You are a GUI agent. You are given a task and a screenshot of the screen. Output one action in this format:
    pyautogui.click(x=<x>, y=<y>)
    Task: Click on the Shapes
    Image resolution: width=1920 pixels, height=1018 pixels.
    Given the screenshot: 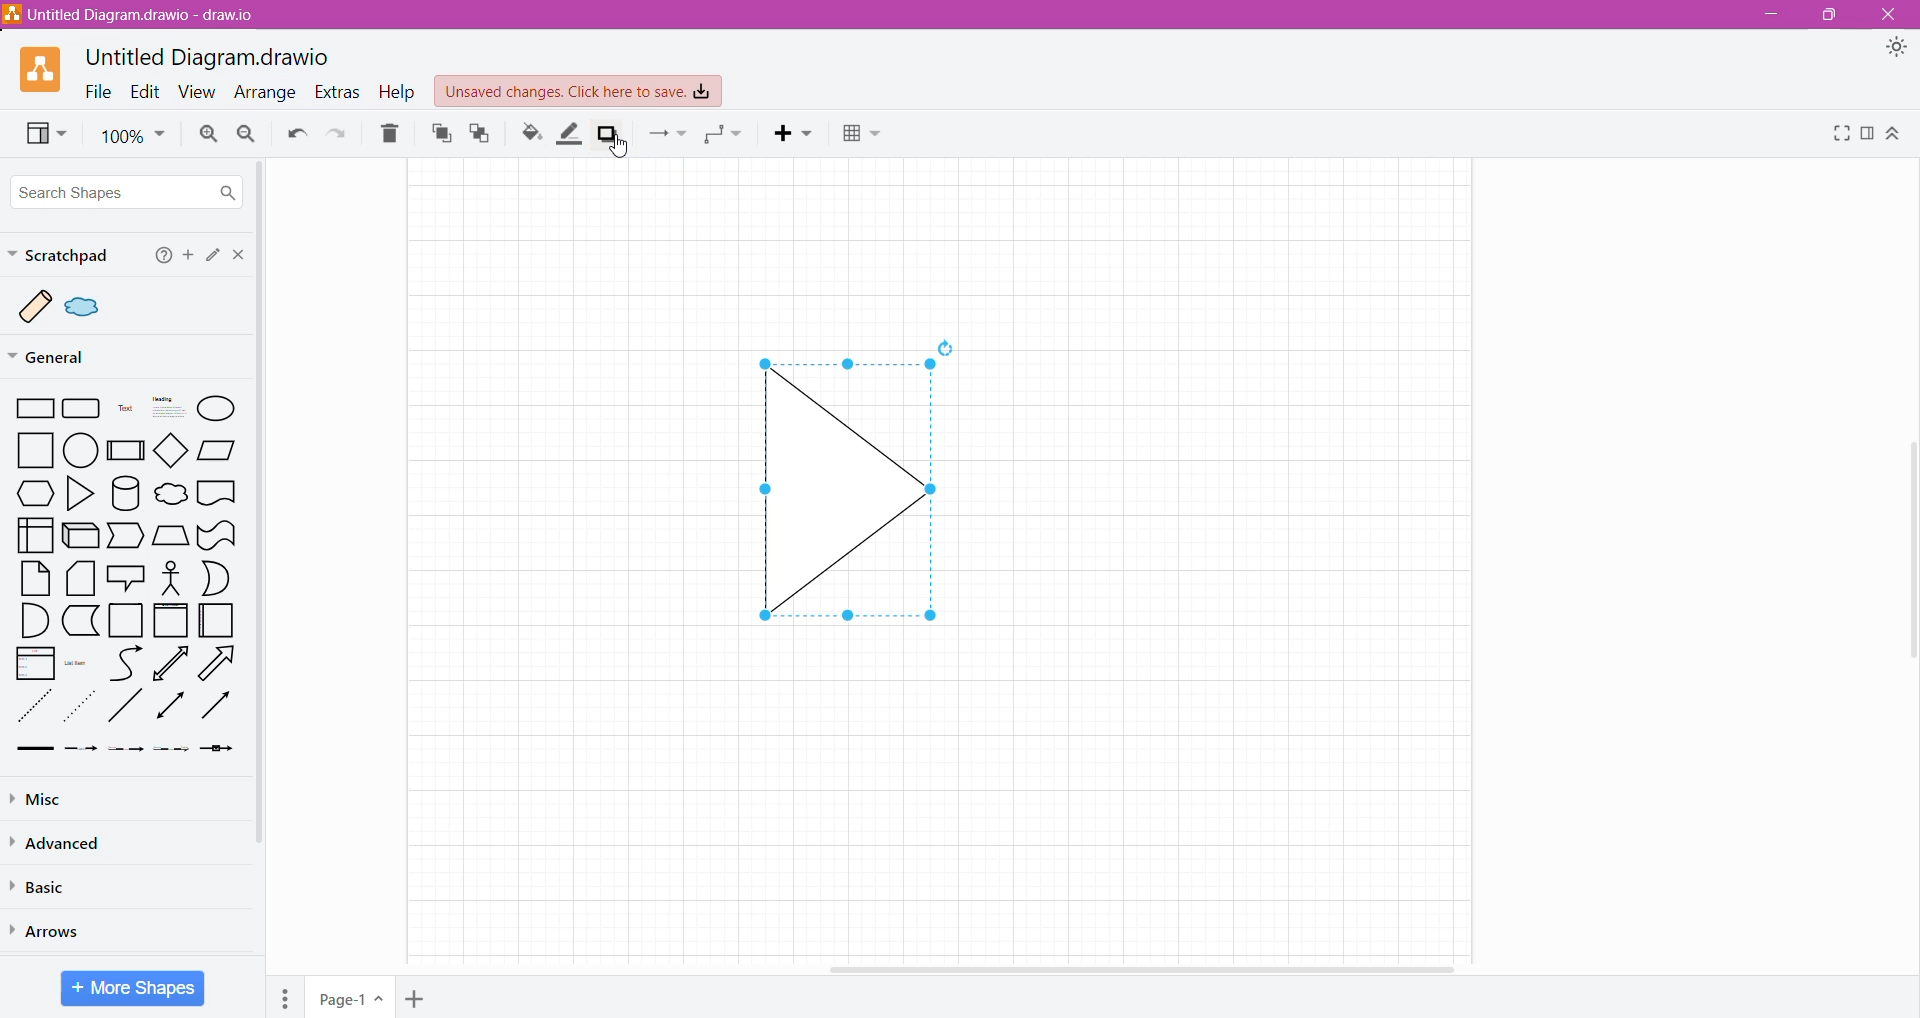 What is the action you would take?
    pyautogui.click(x=129, y=578)
    